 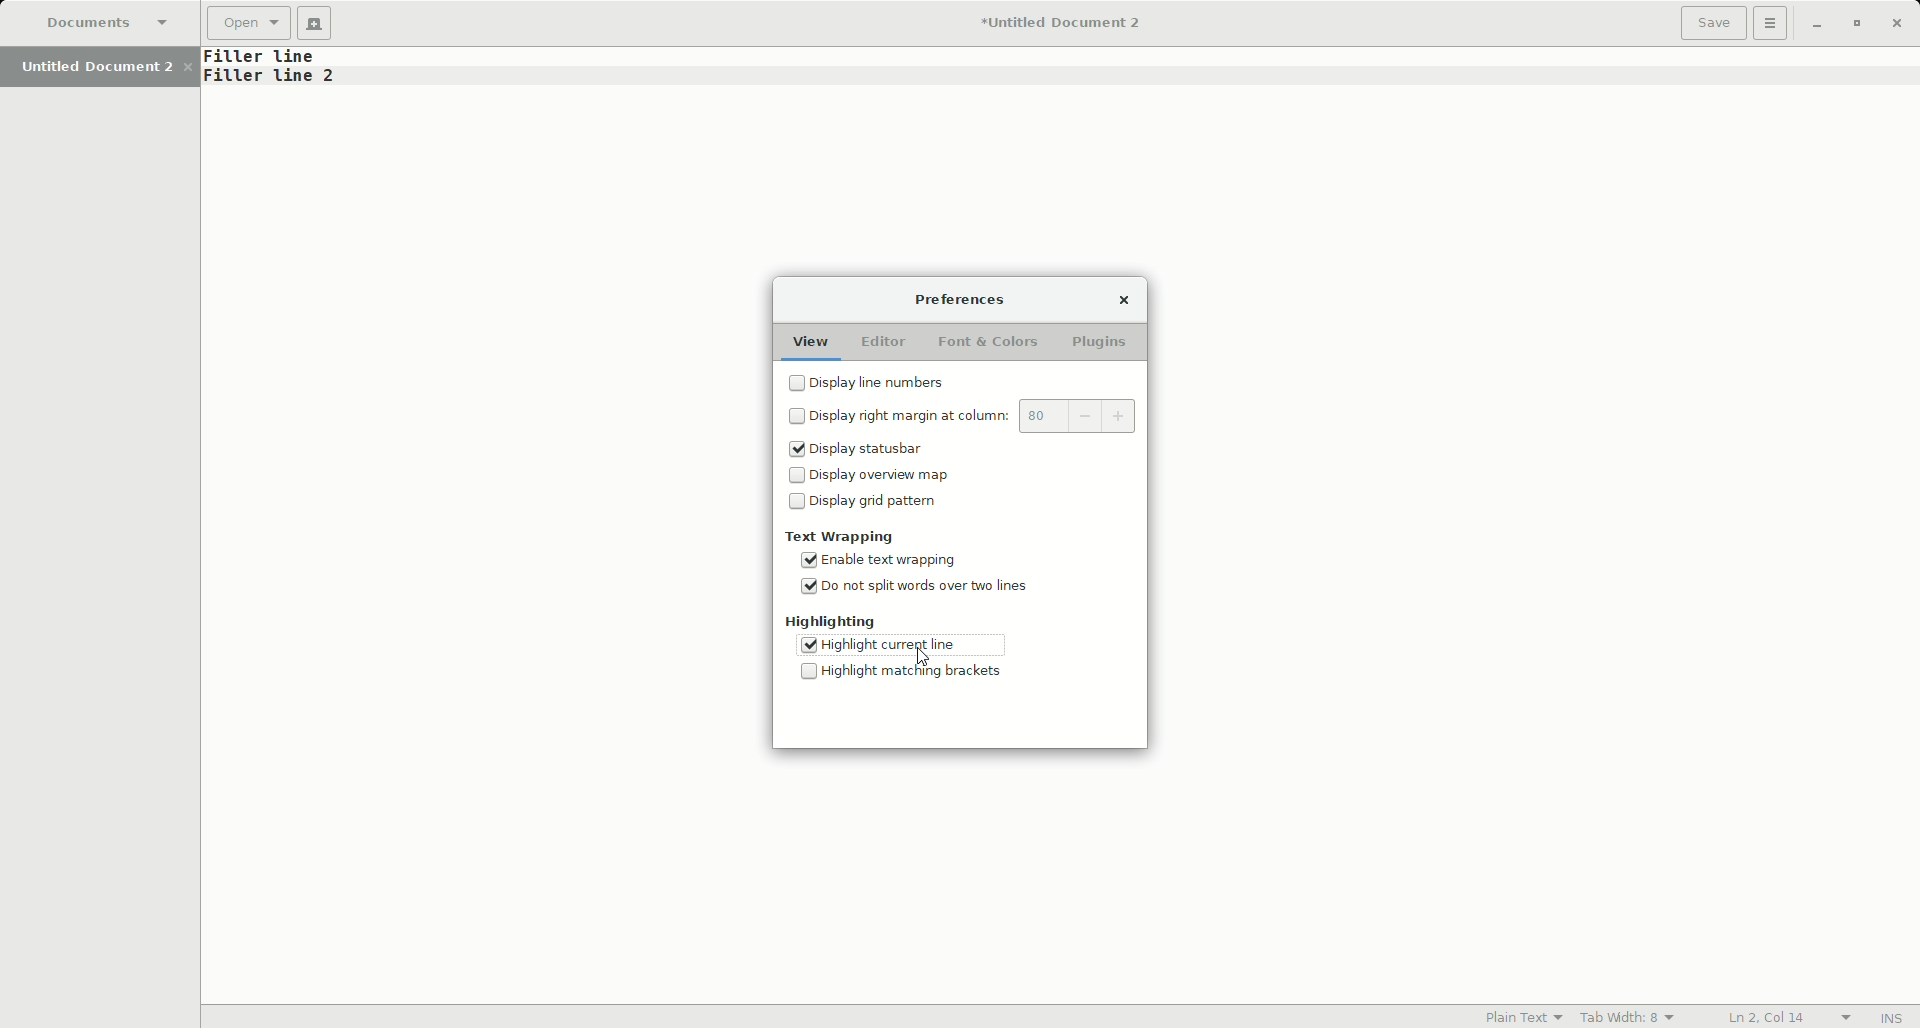 I want to click on Options, so click(x=1772, y=24).